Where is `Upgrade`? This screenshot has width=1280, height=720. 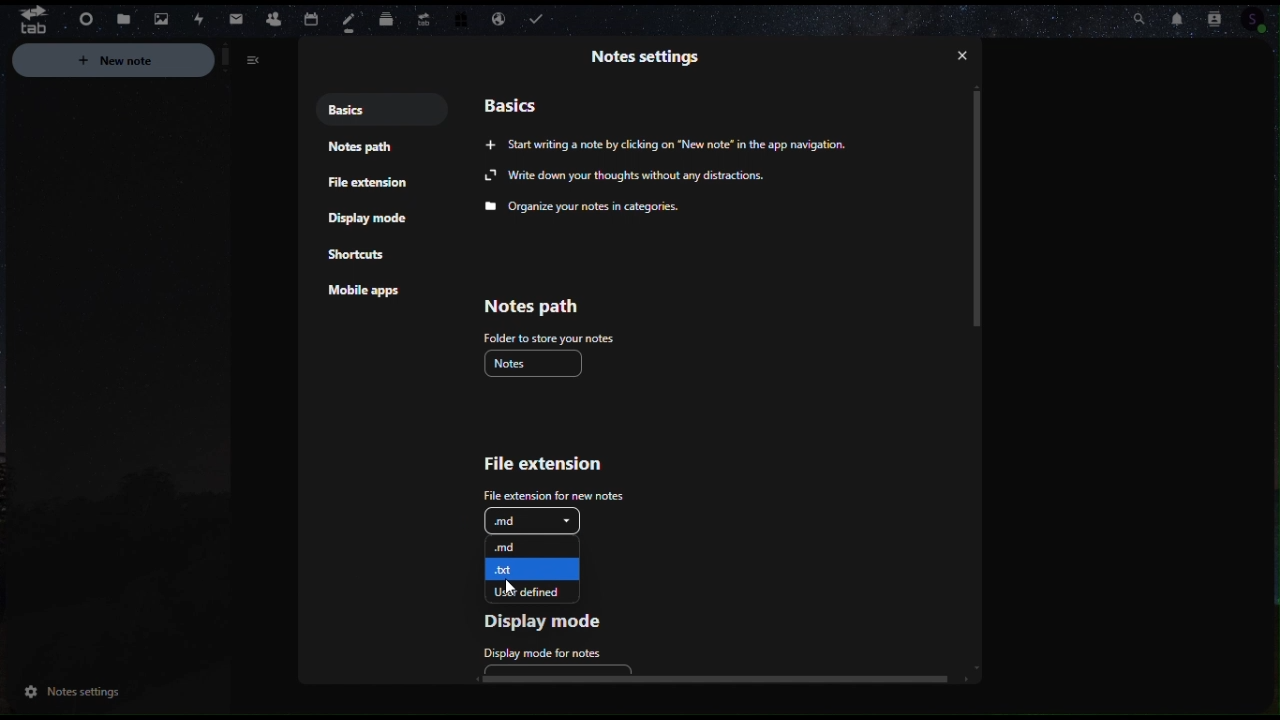
Upgrade is located at coordinates (422, 15).